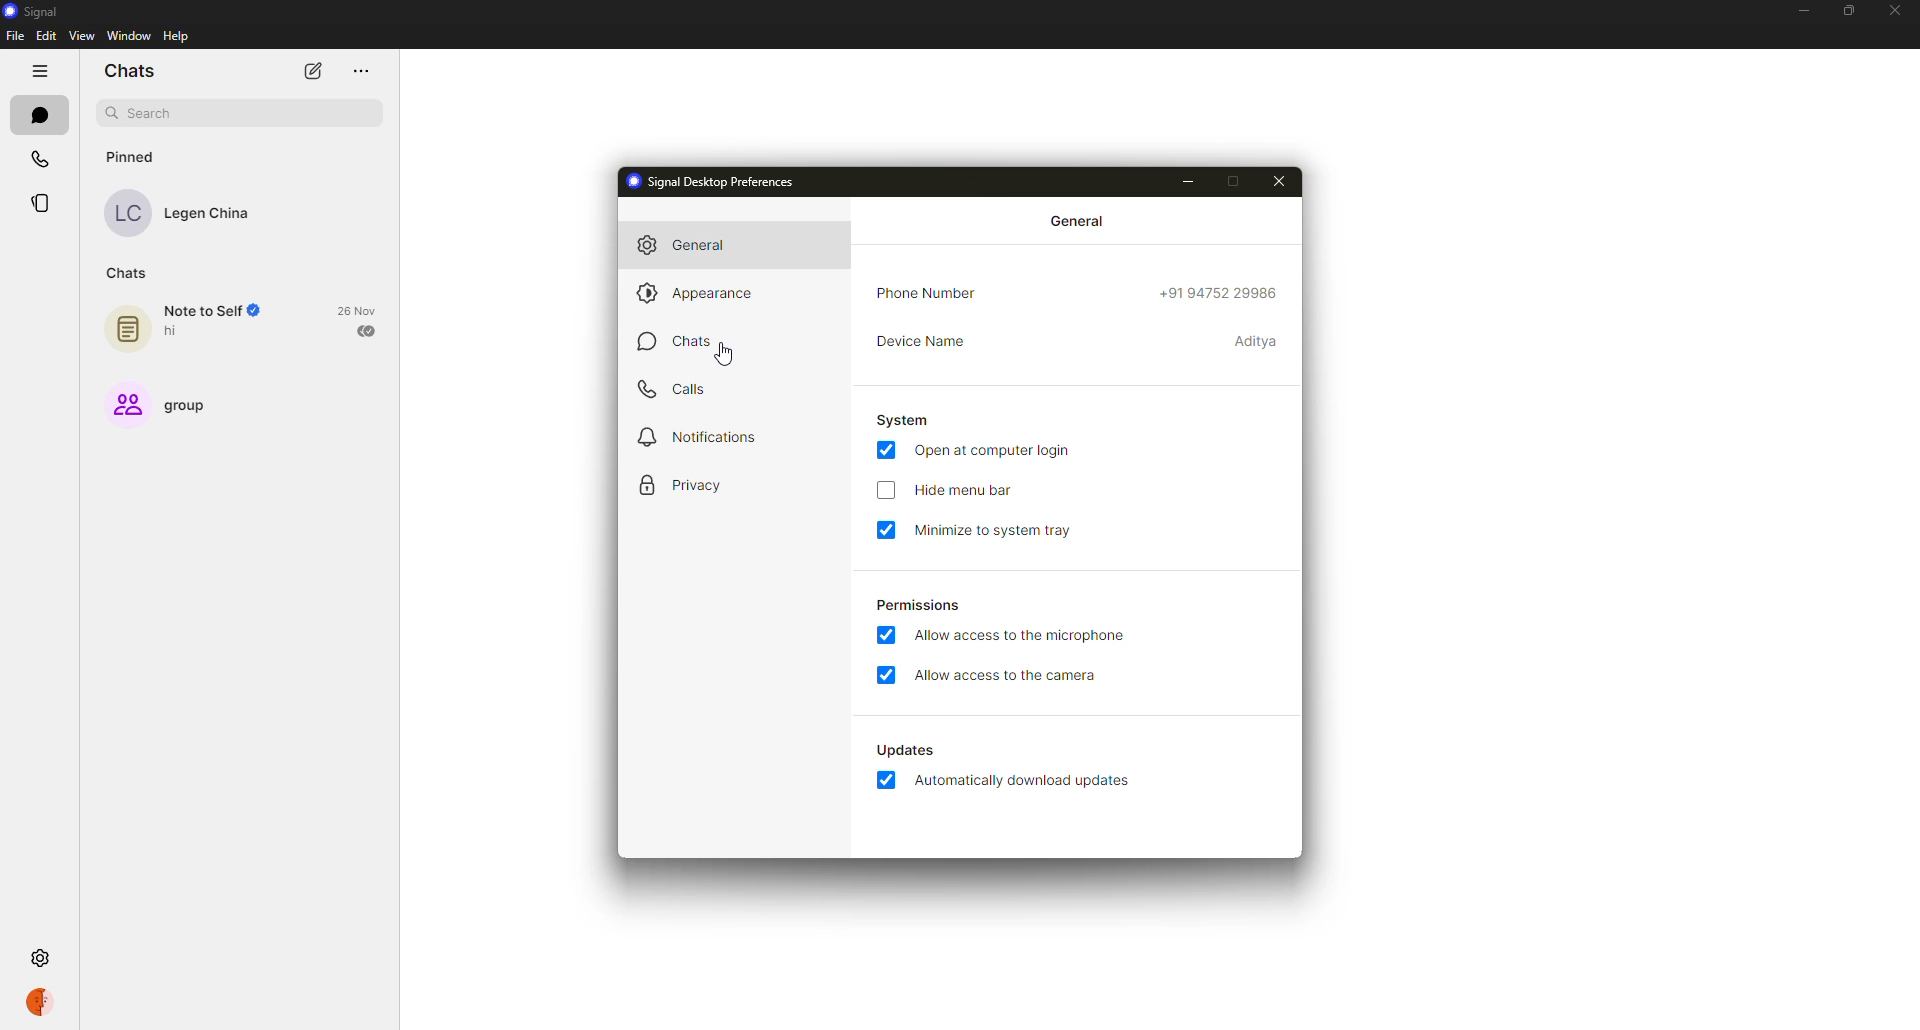 This screenshot has height=1030, width=1920. Describe the element at coordinates (885, 491) in the screenshot. I see `click to enable` at that location.